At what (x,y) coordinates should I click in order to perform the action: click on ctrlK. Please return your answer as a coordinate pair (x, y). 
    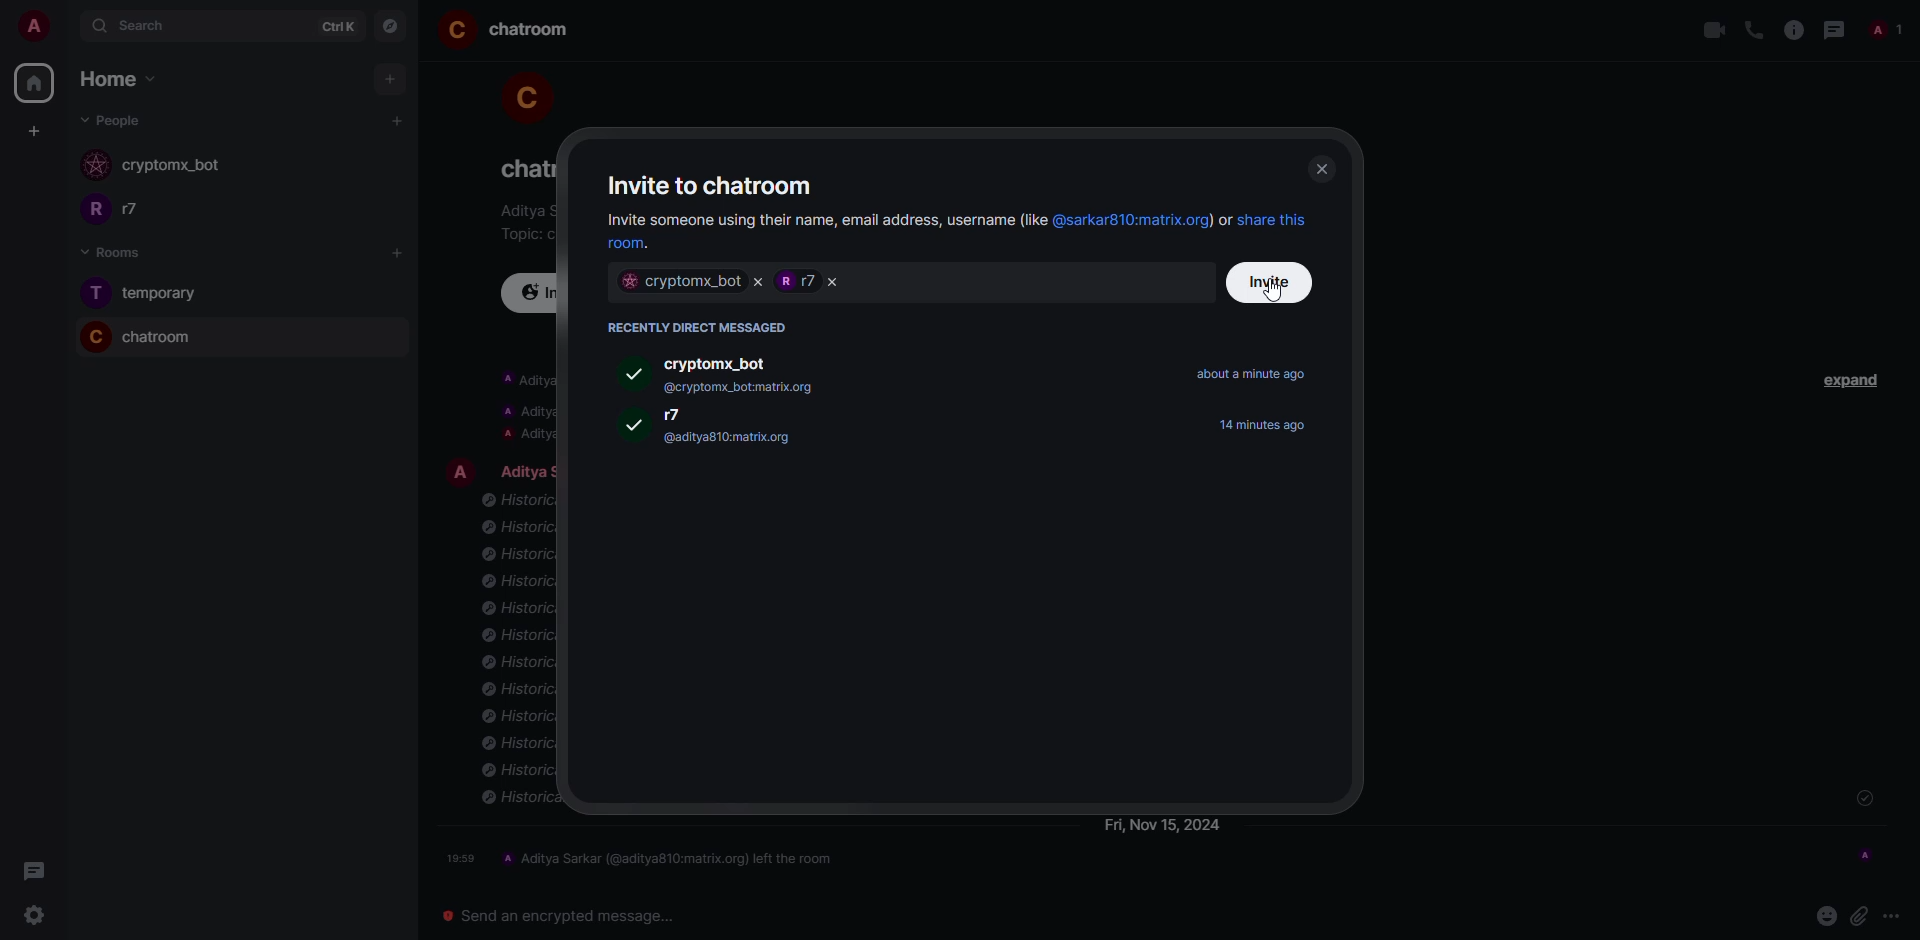
    Looking at the image, I should click on (333, 26).